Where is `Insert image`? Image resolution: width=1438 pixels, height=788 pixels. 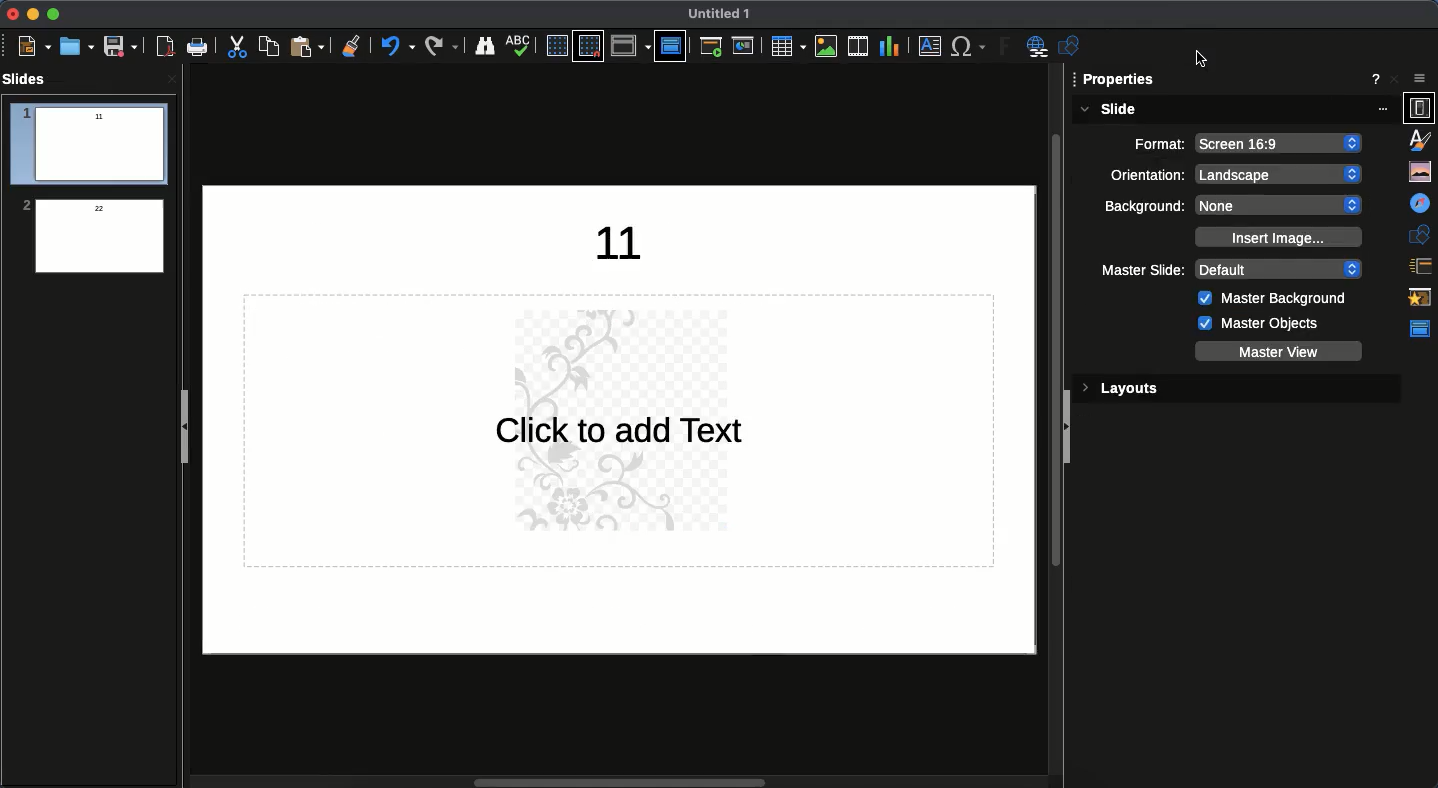
Insert image is located at coordinates (1280, 237).